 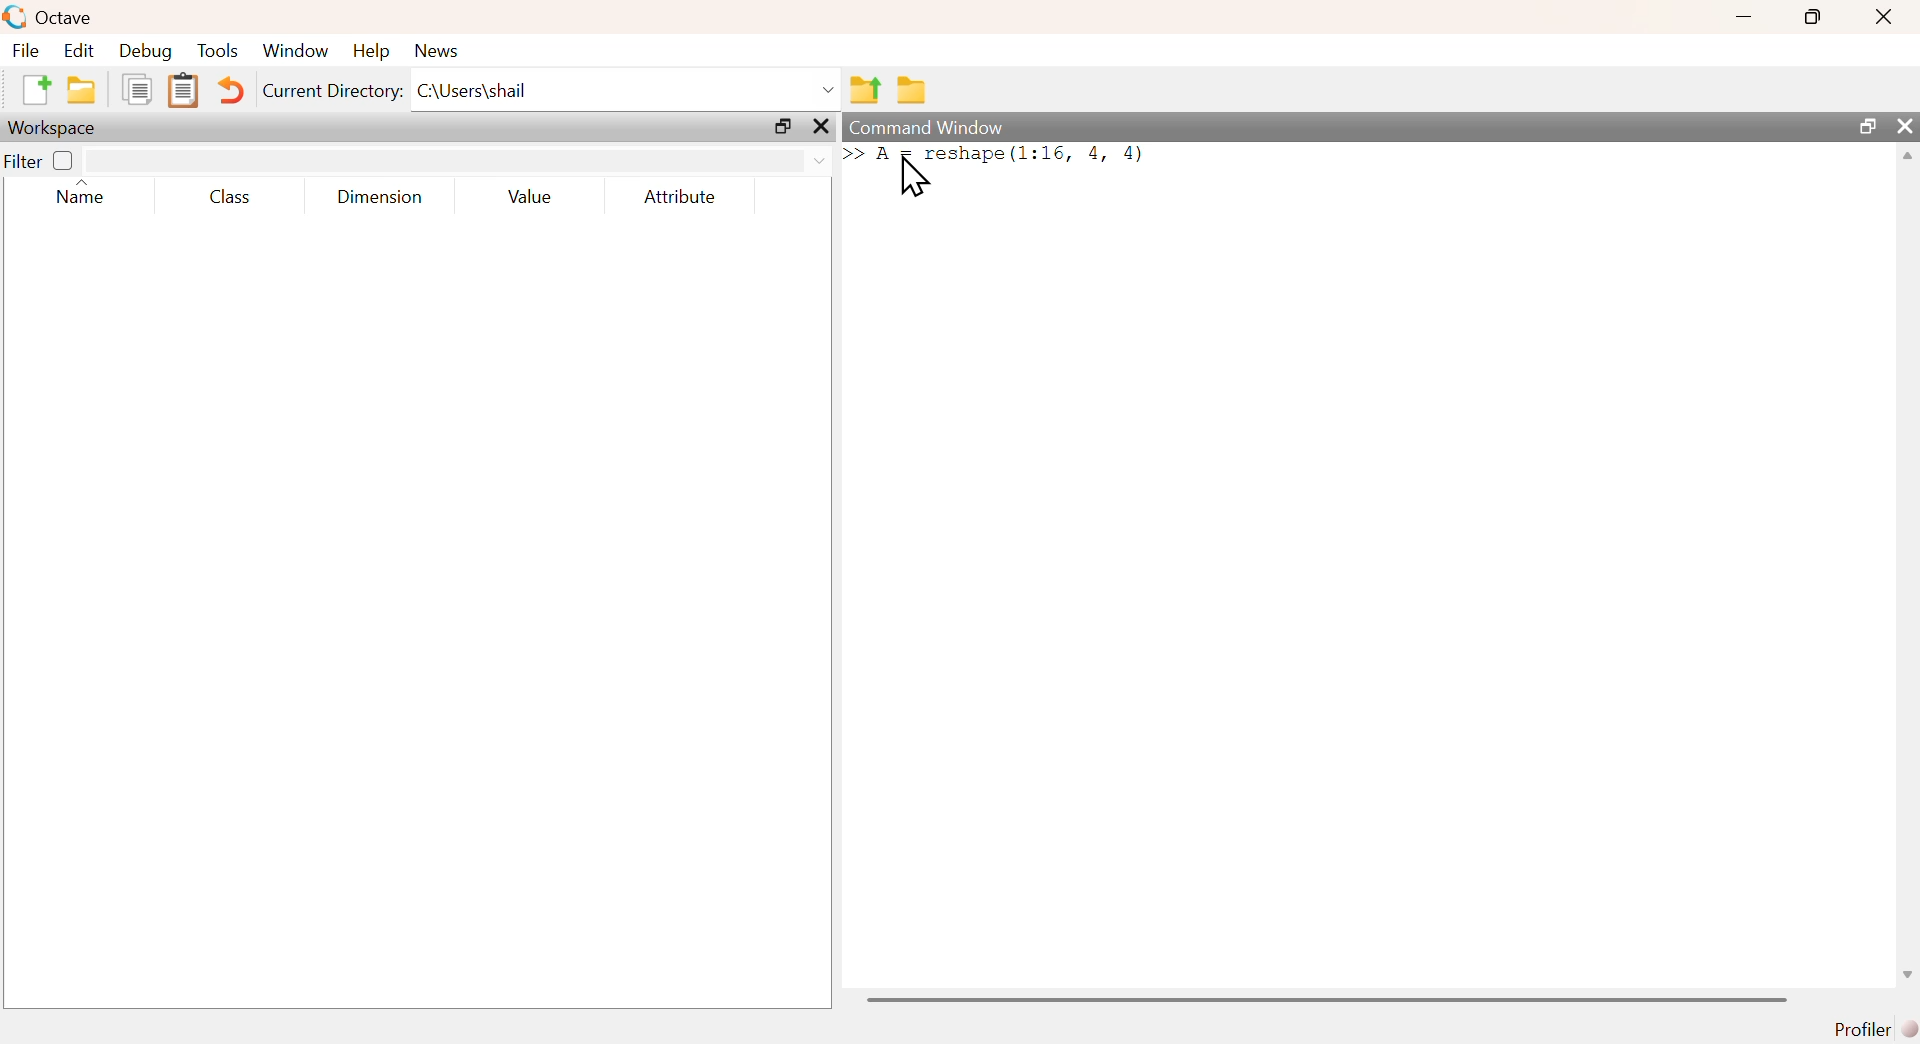 I want to click on scrollbar, so click(x=1909, y=573).